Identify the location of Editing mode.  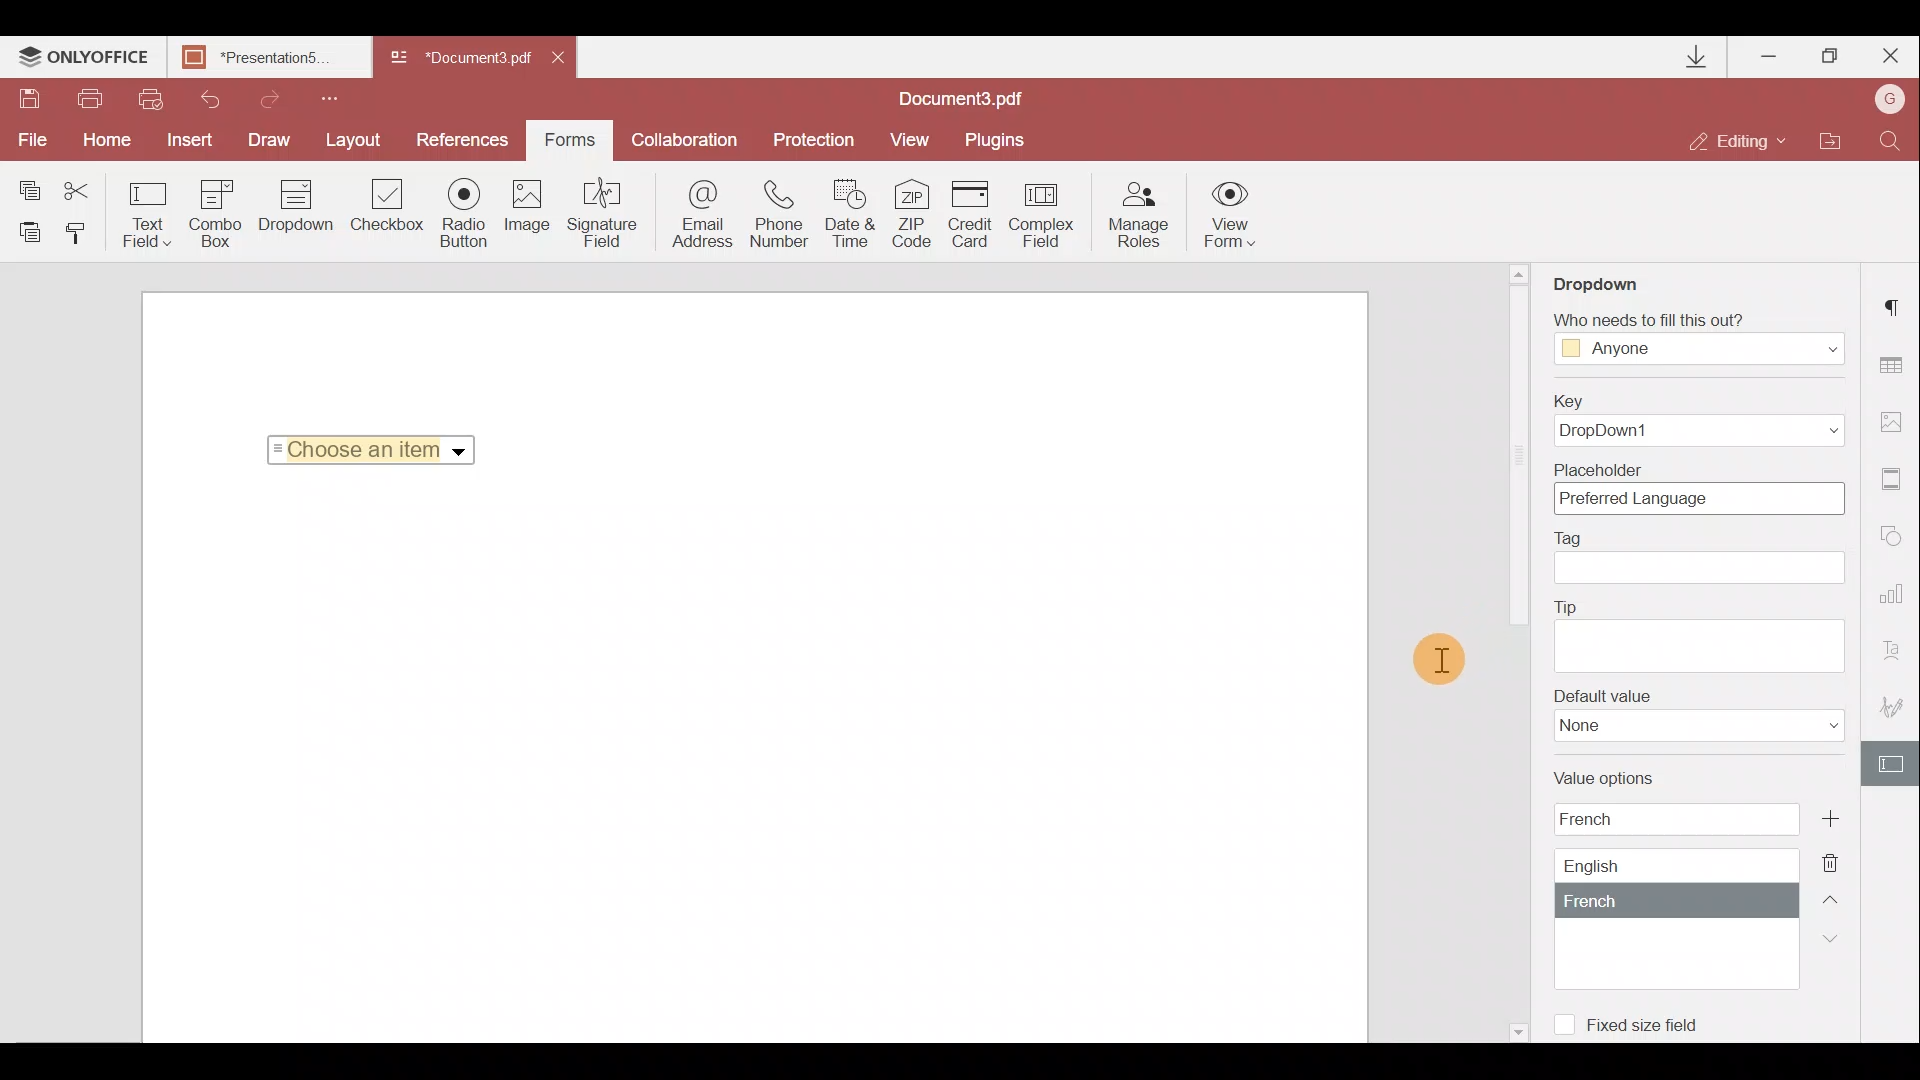
(1738, 140).